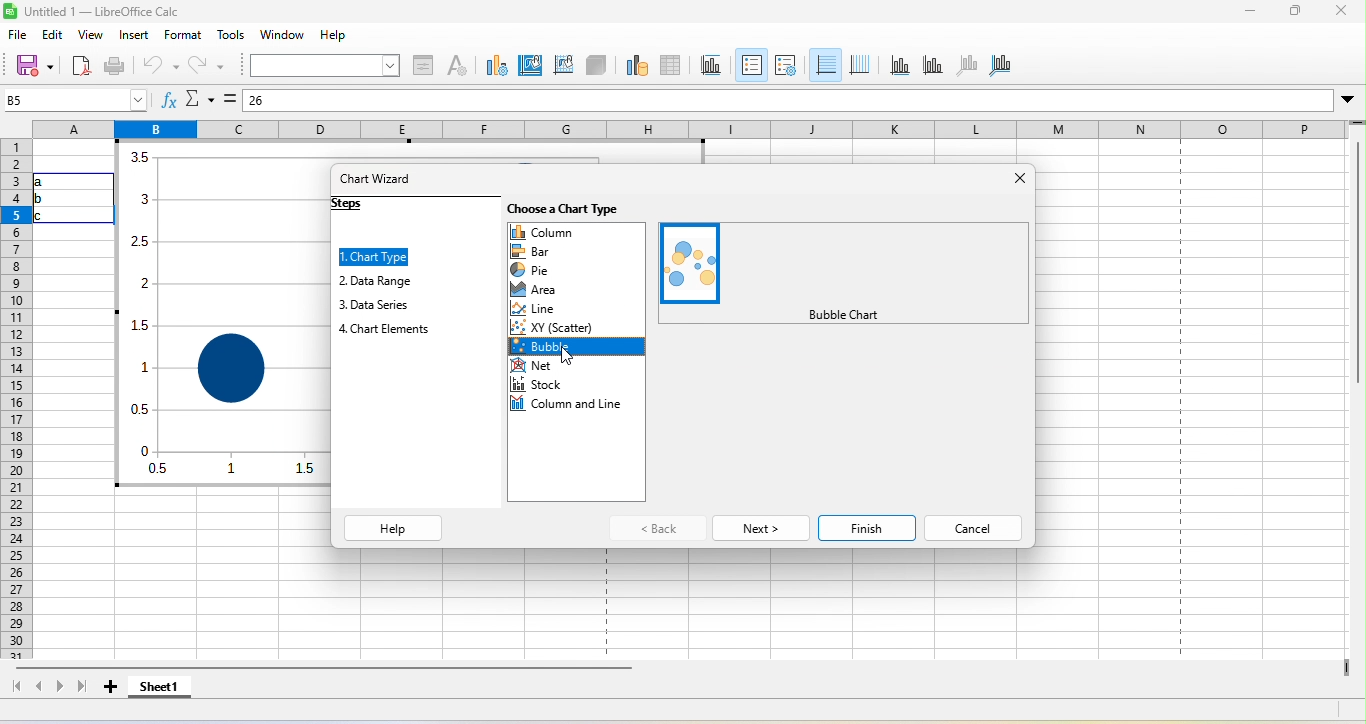 The height and width of the screenshot is (724, 1366). I want to click on c, so click(48, 216).